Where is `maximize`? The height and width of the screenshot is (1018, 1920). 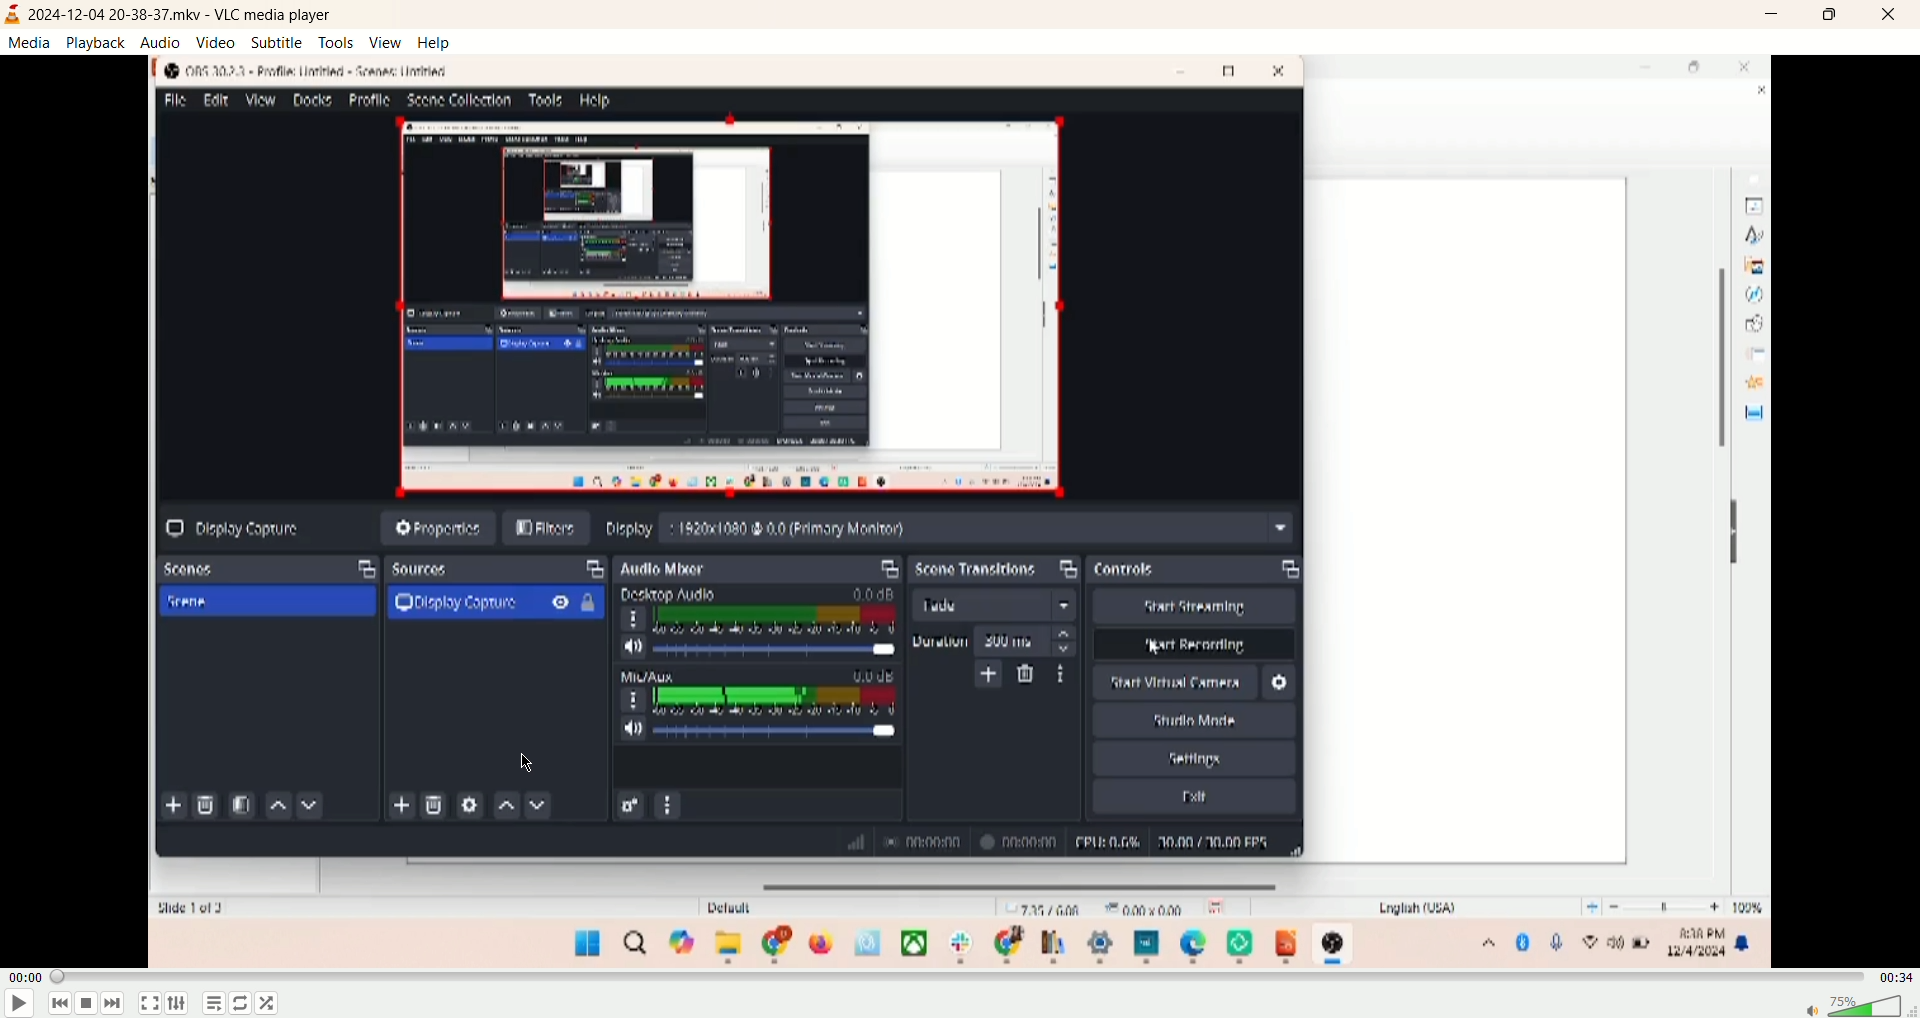
maximize is located at coordinates (1837, 15).